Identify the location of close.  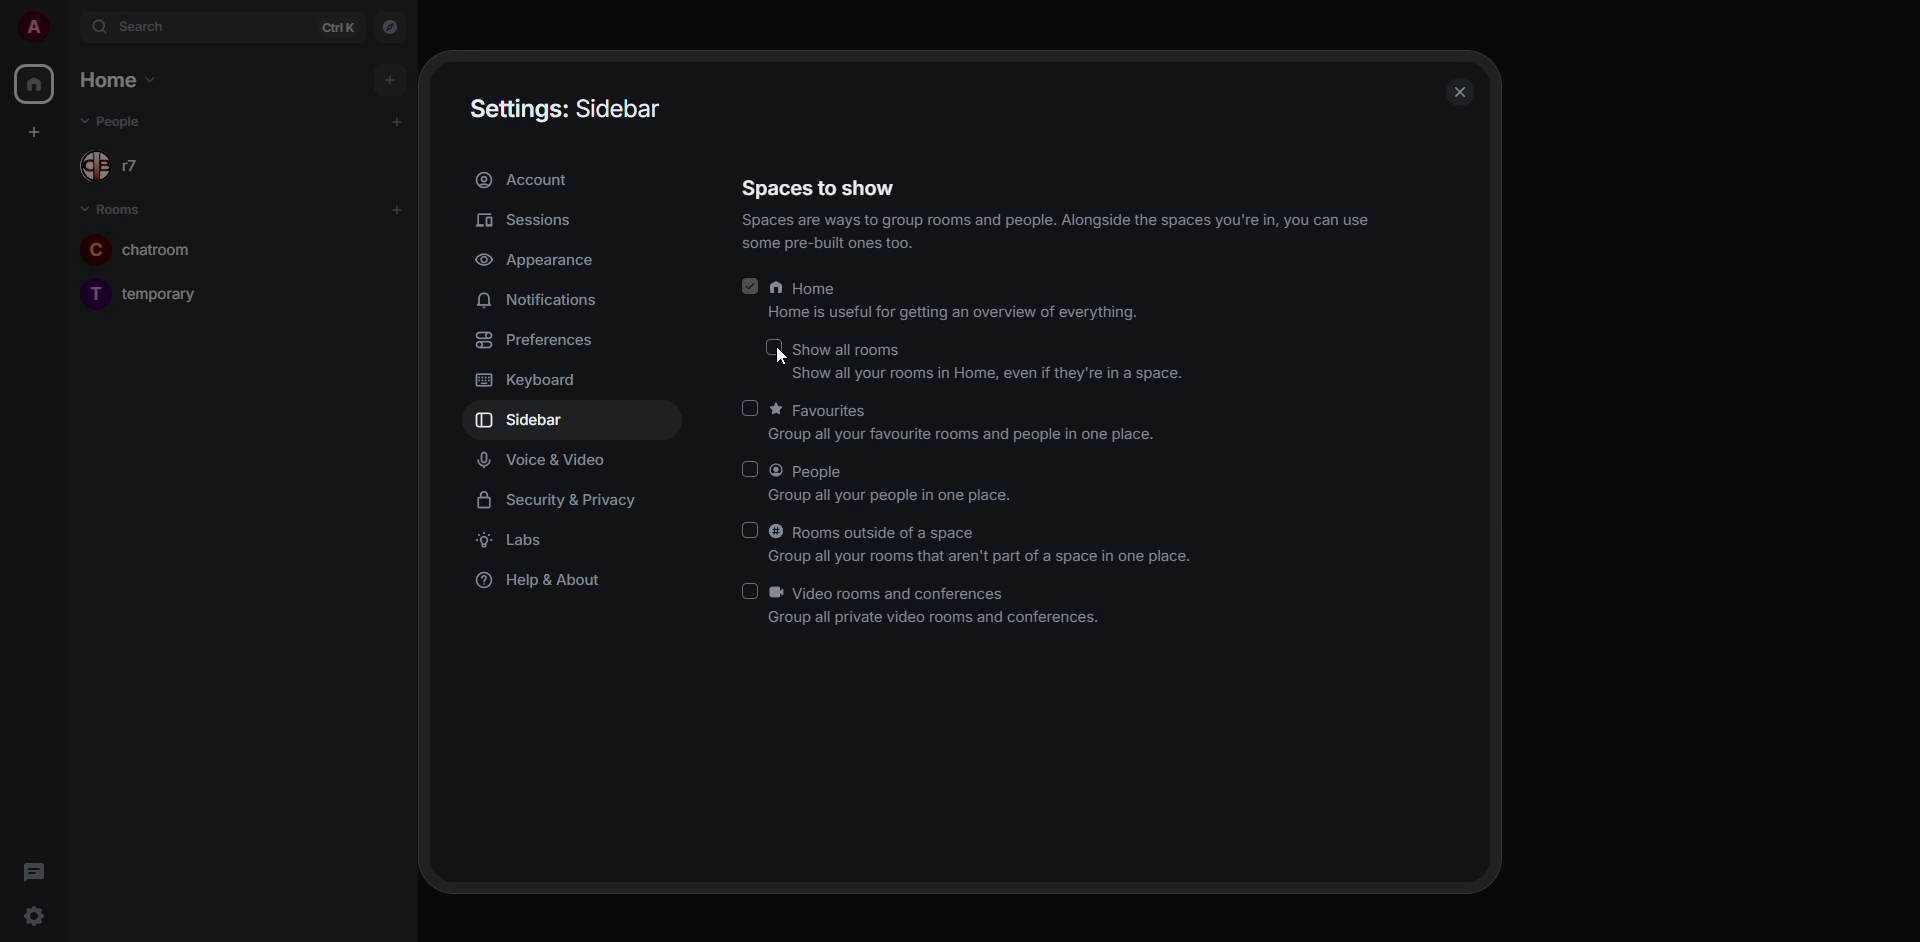
(1460, 87).